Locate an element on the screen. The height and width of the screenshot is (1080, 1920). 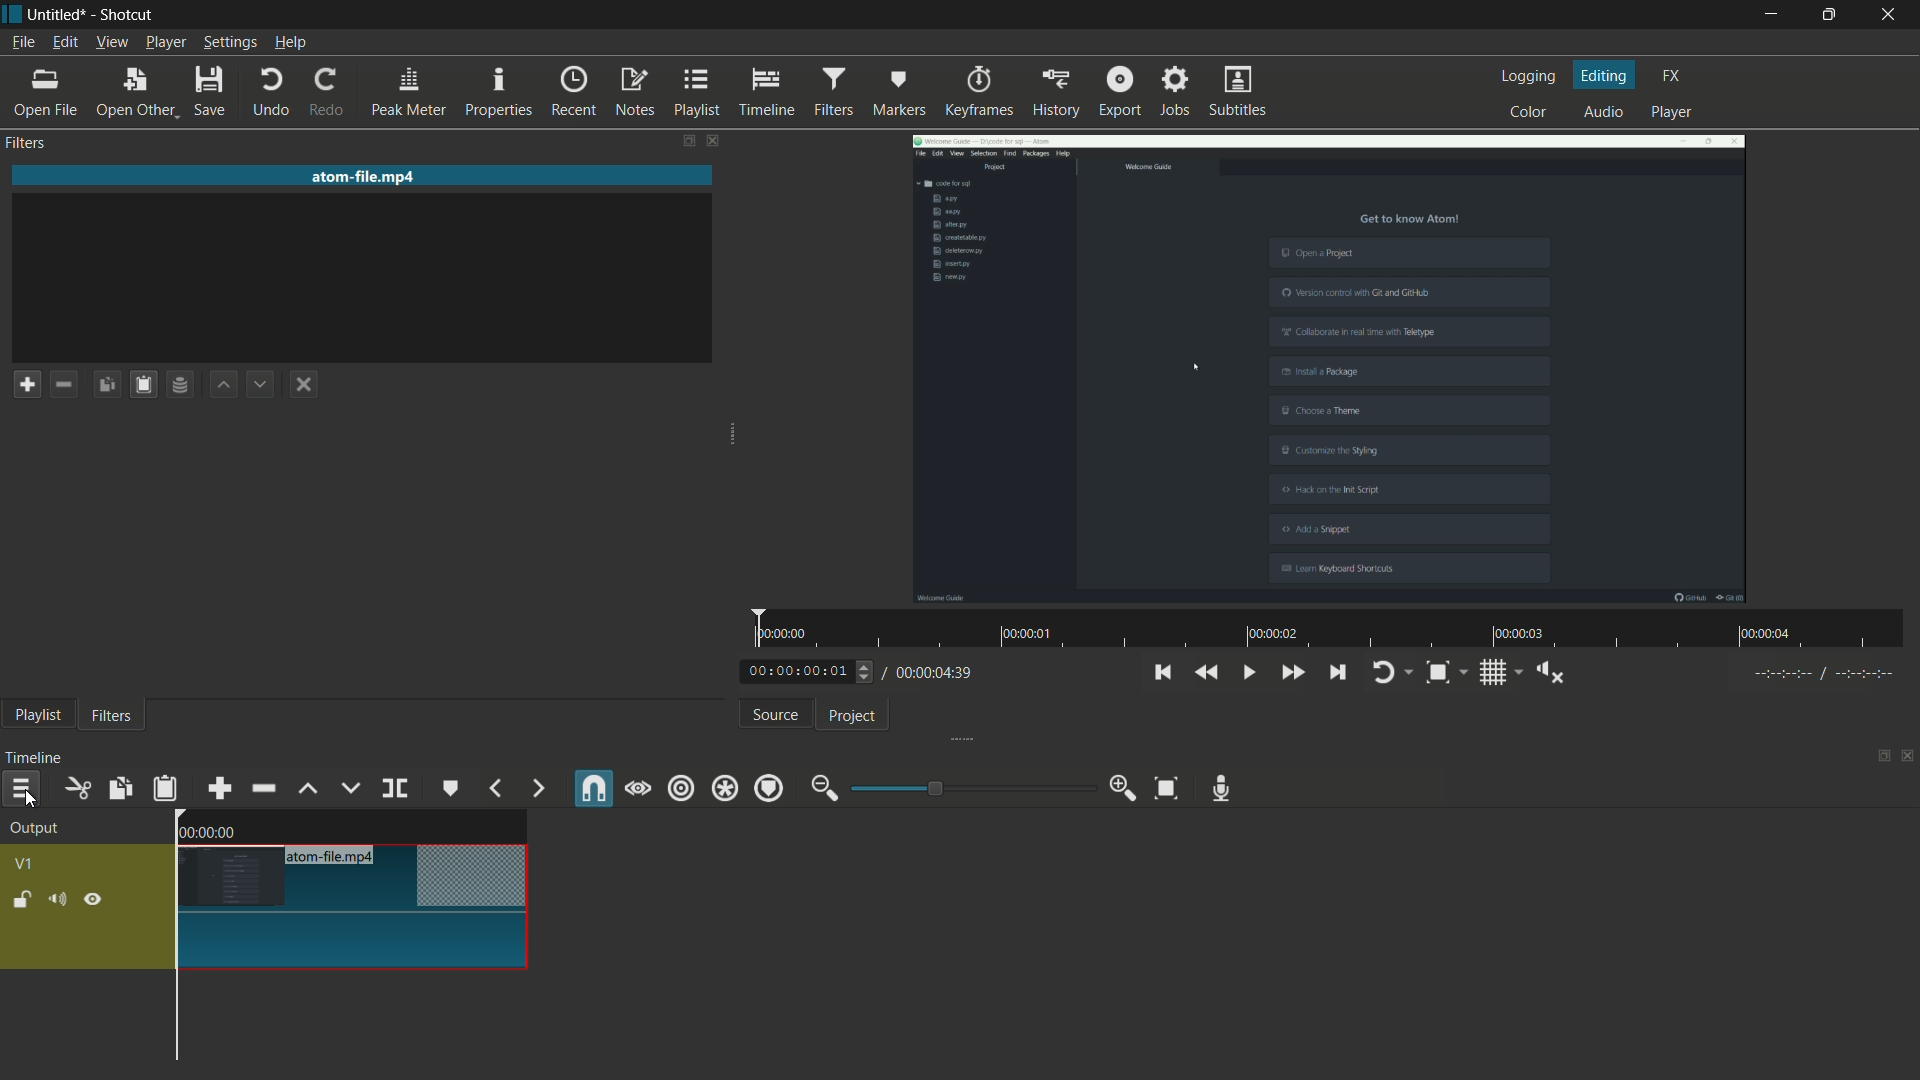
overwrite is located at coordinates (349, 787).